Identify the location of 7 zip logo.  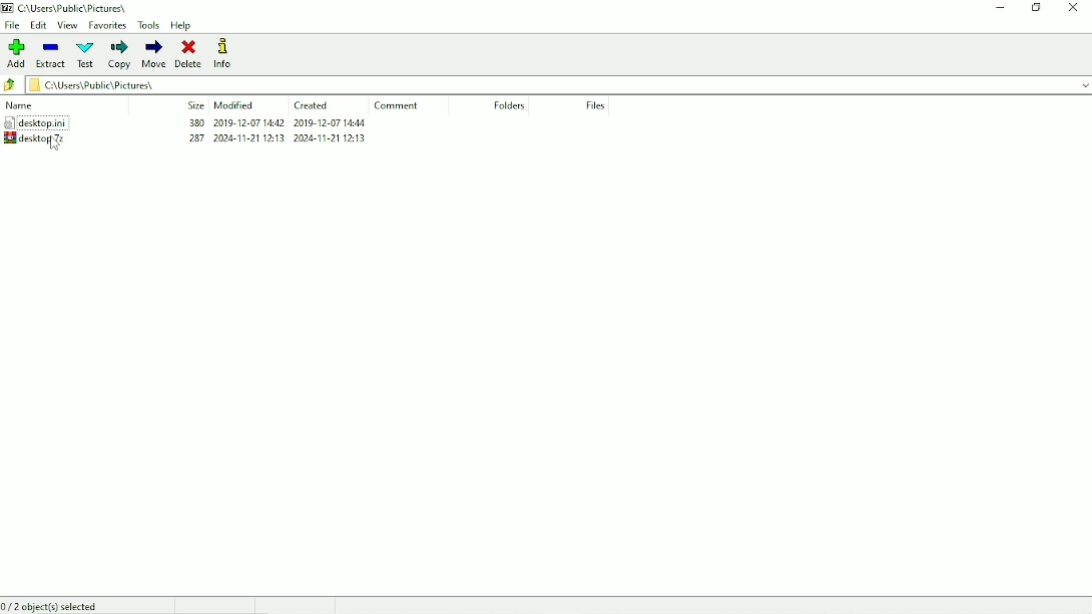
(8, 9).